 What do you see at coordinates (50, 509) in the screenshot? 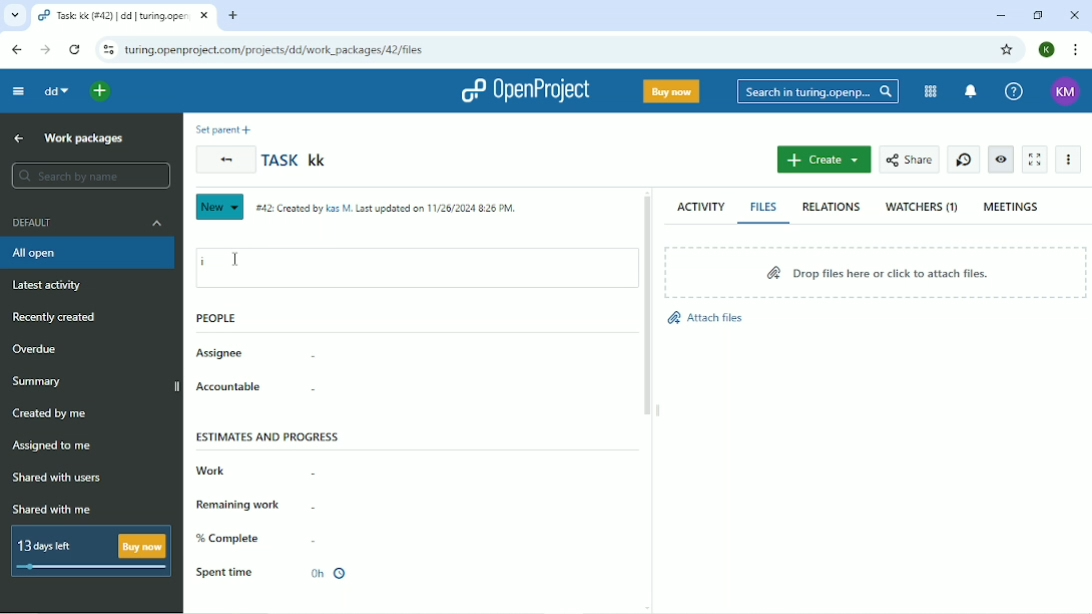
I see `Shared with me` at bounding box center [50, 509].